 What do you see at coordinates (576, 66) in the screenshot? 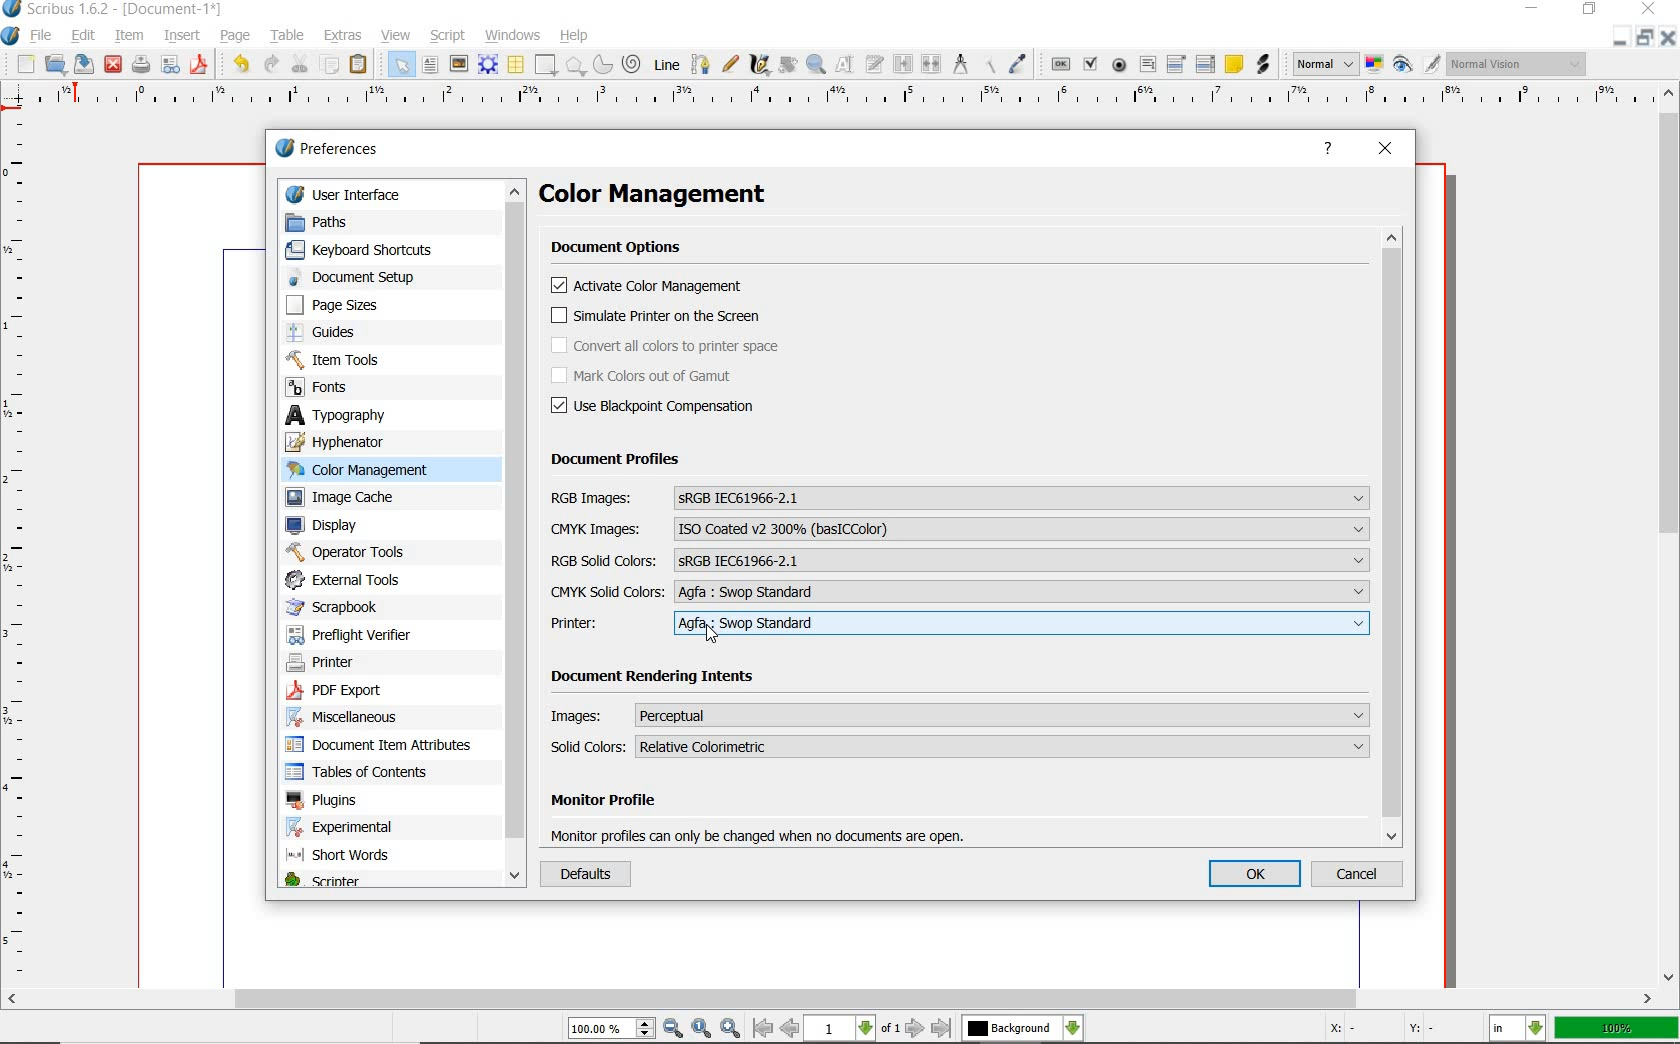
I see `polygon` at bounding box center [576, 66].